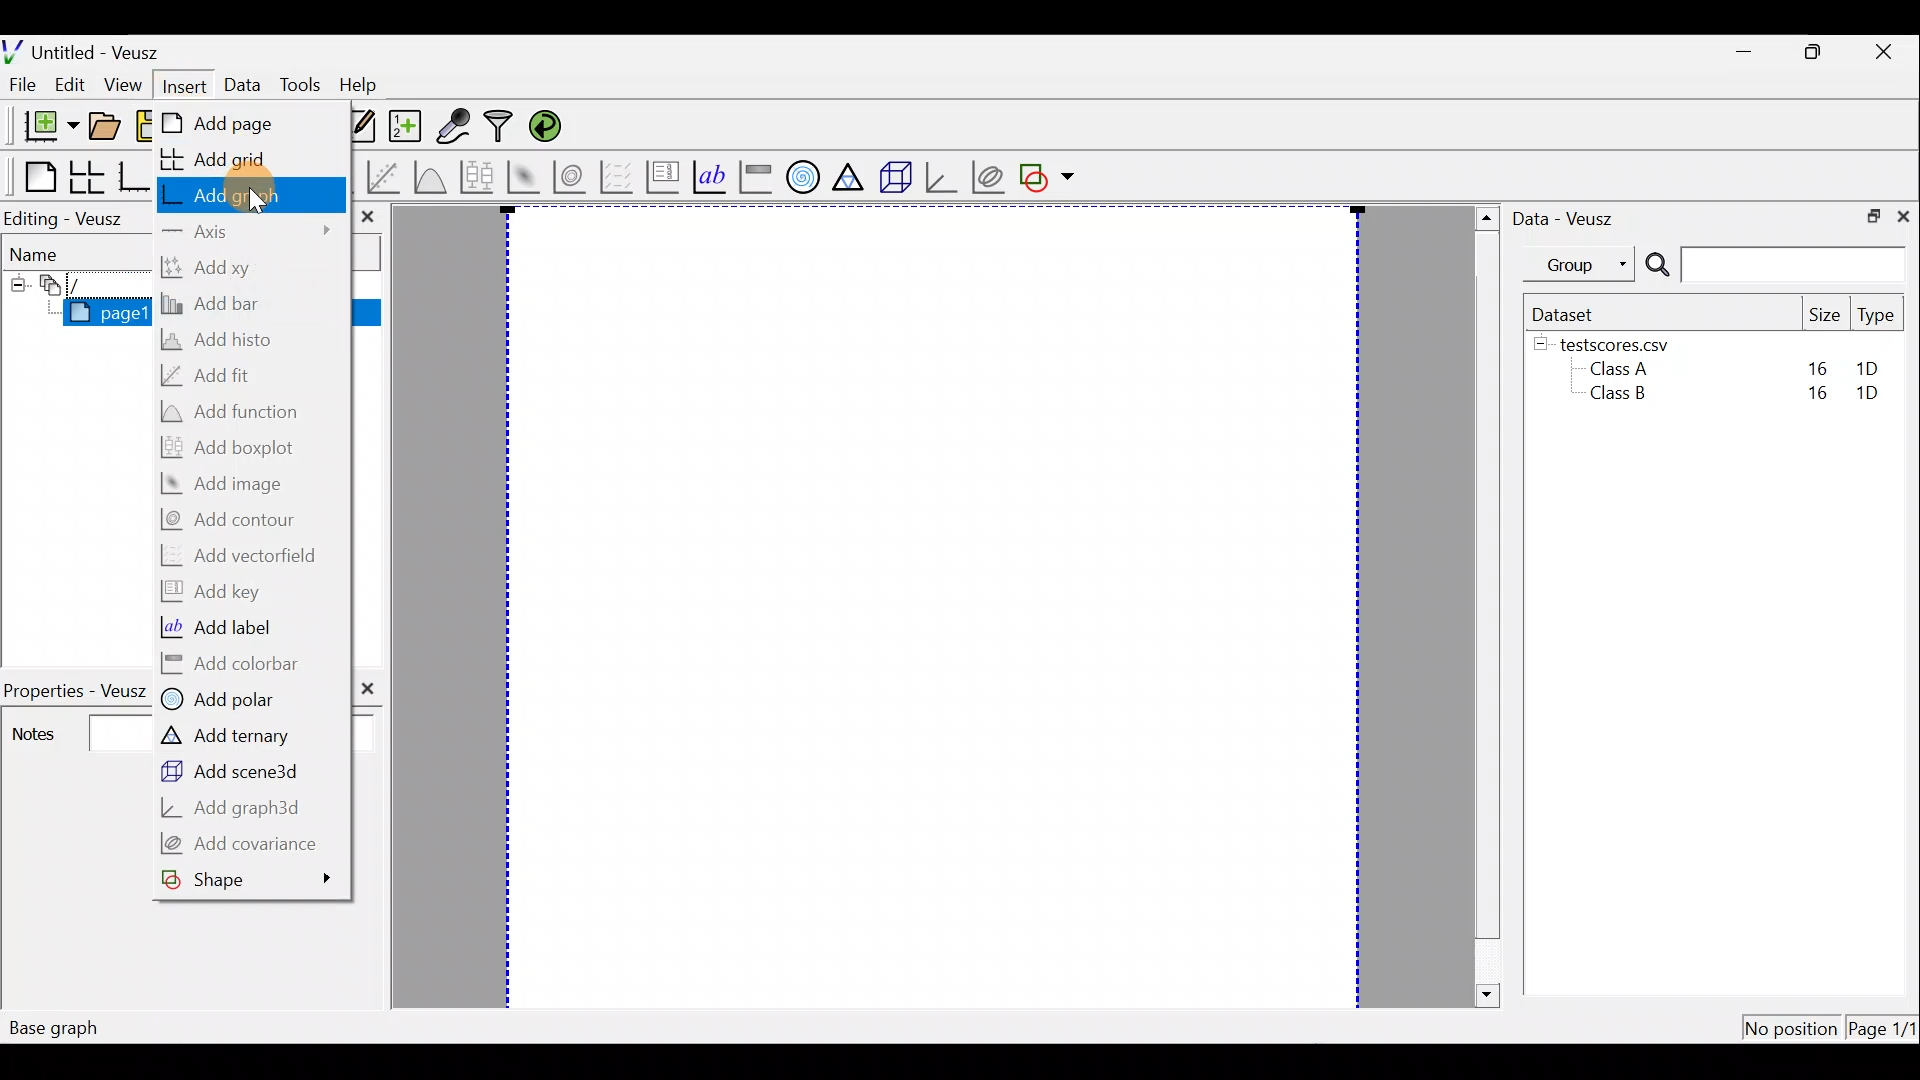 Image resolution: width=1920 pixels, height=1080 pixels. Describe the element at coordinates (430, 175) in the screenshot. I see `Plot a function` at that location.